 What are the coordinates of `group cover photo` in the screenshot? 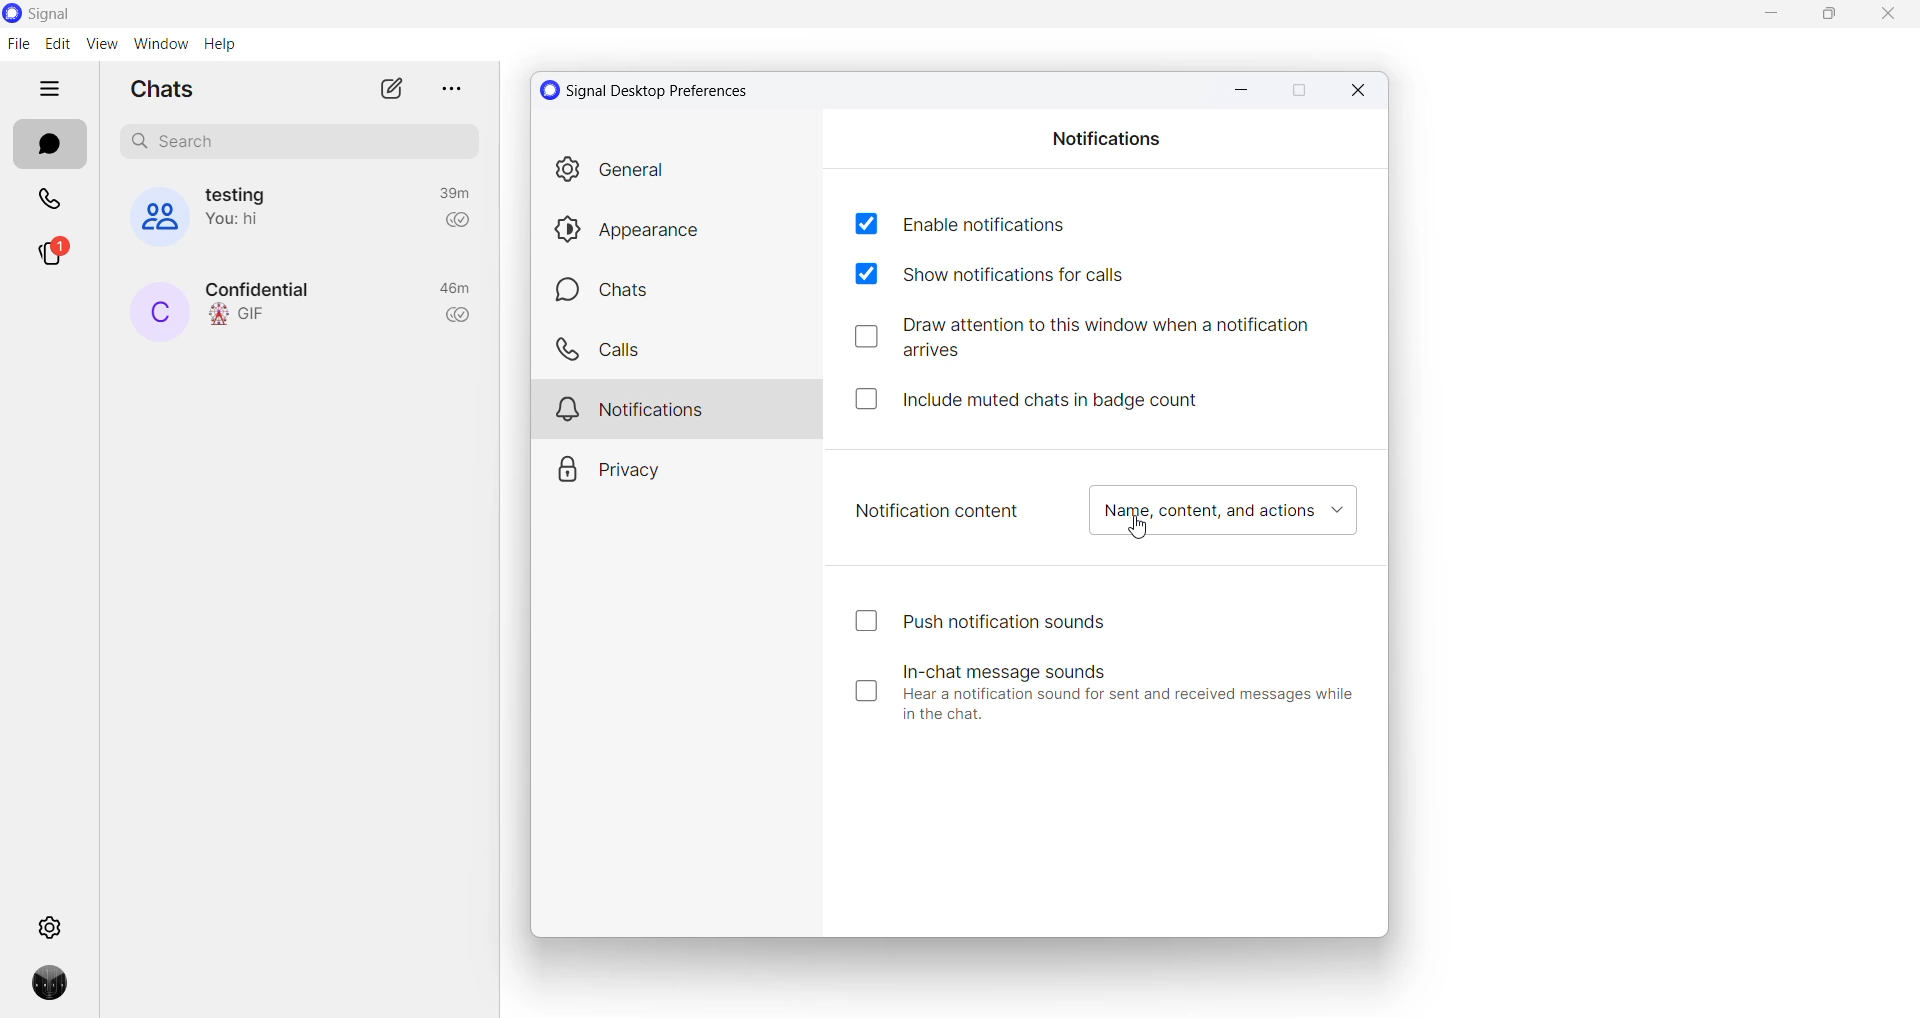 It's located at (149, 217).